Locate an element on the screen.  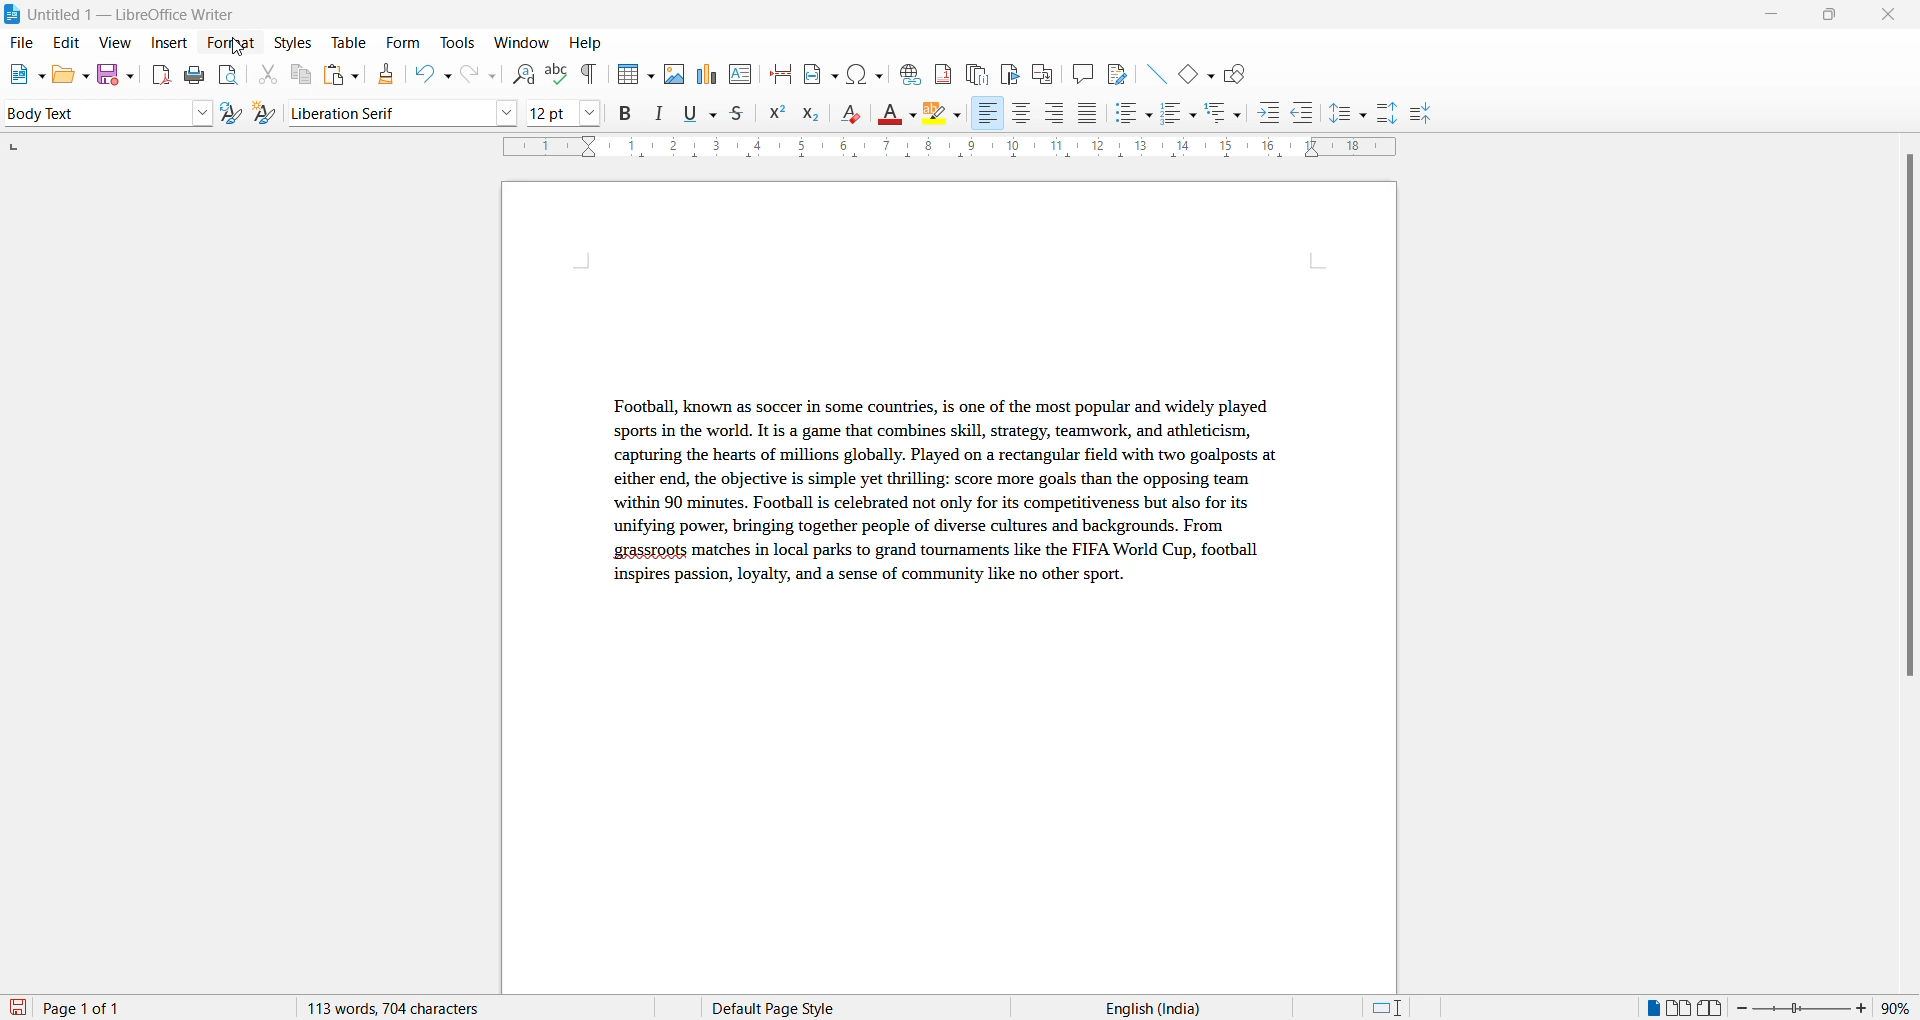
close is located at coordinates (1893, 16).